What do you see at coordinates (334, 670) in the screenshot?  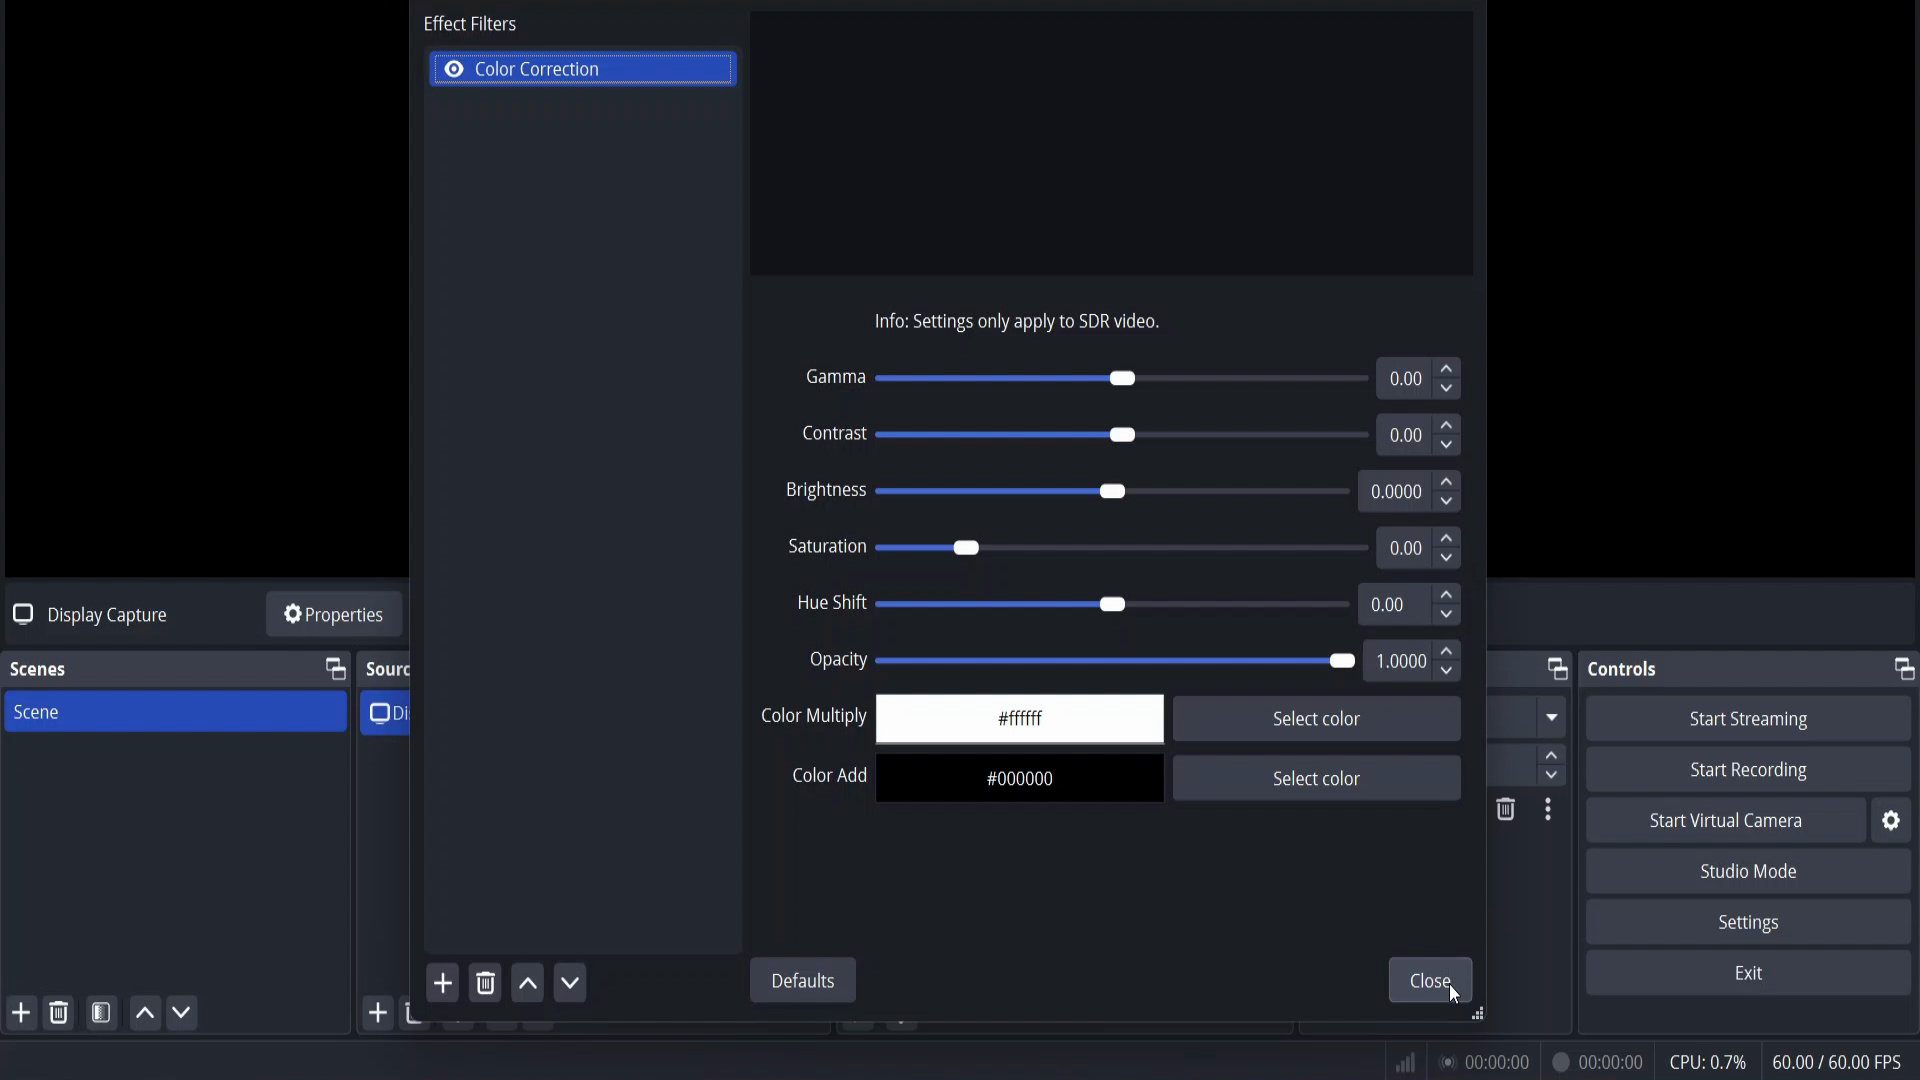 I see `change tab layout` at bounding box center [334, 670].